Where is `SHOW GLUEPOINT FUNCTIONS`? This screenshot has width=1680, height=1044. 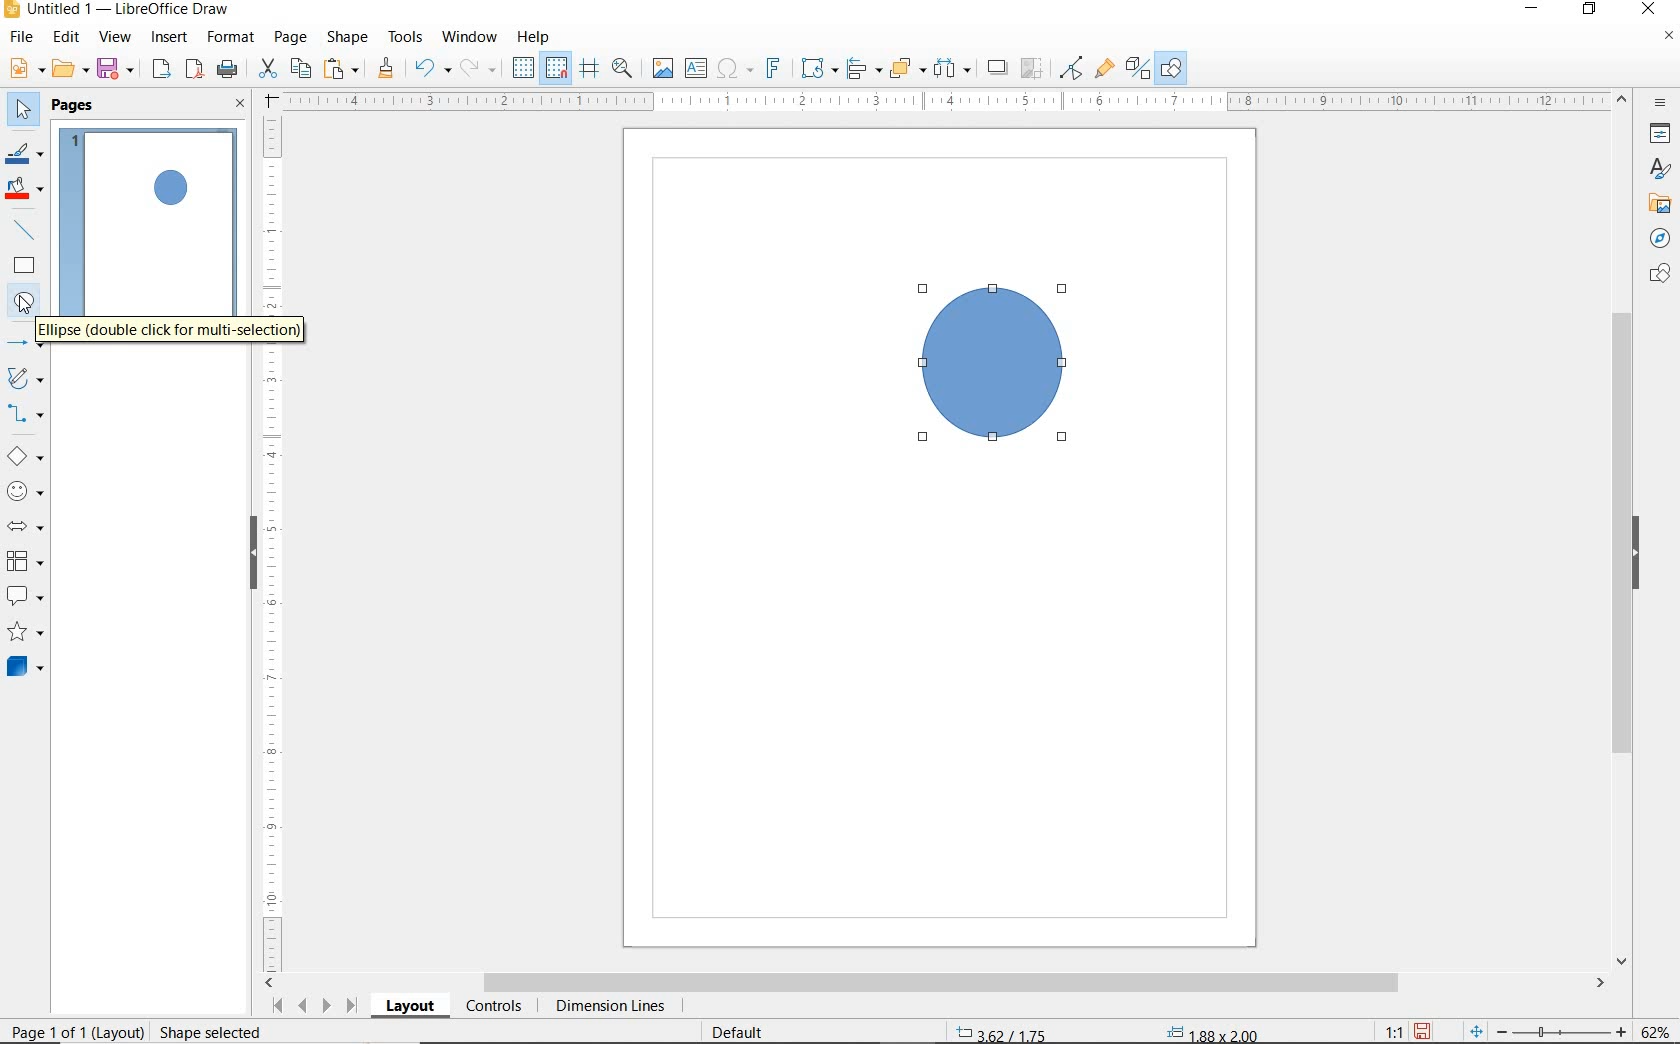 SHOW GLUEPOINT FUNCTIONS is located at coordinates (1104, 69).